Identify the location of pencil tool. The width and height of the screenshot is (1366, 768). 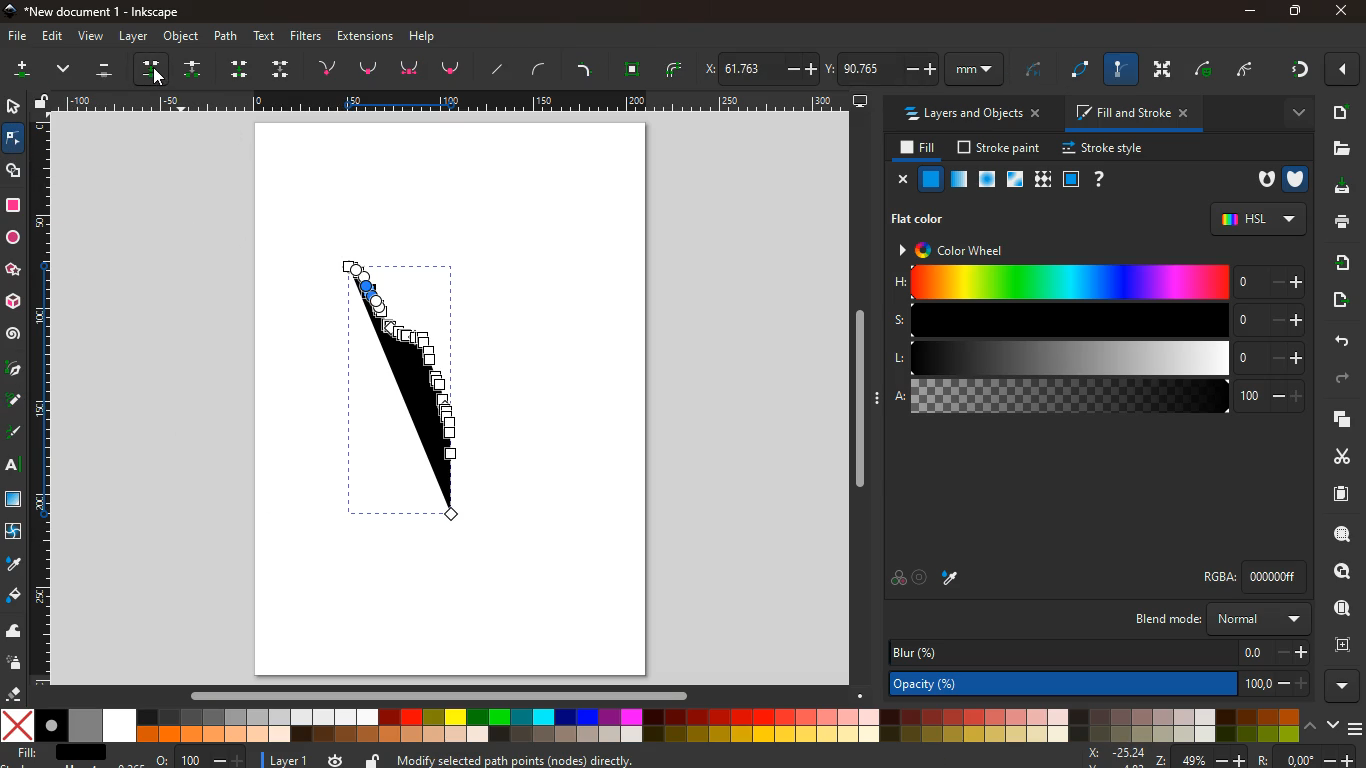
(16, 434).